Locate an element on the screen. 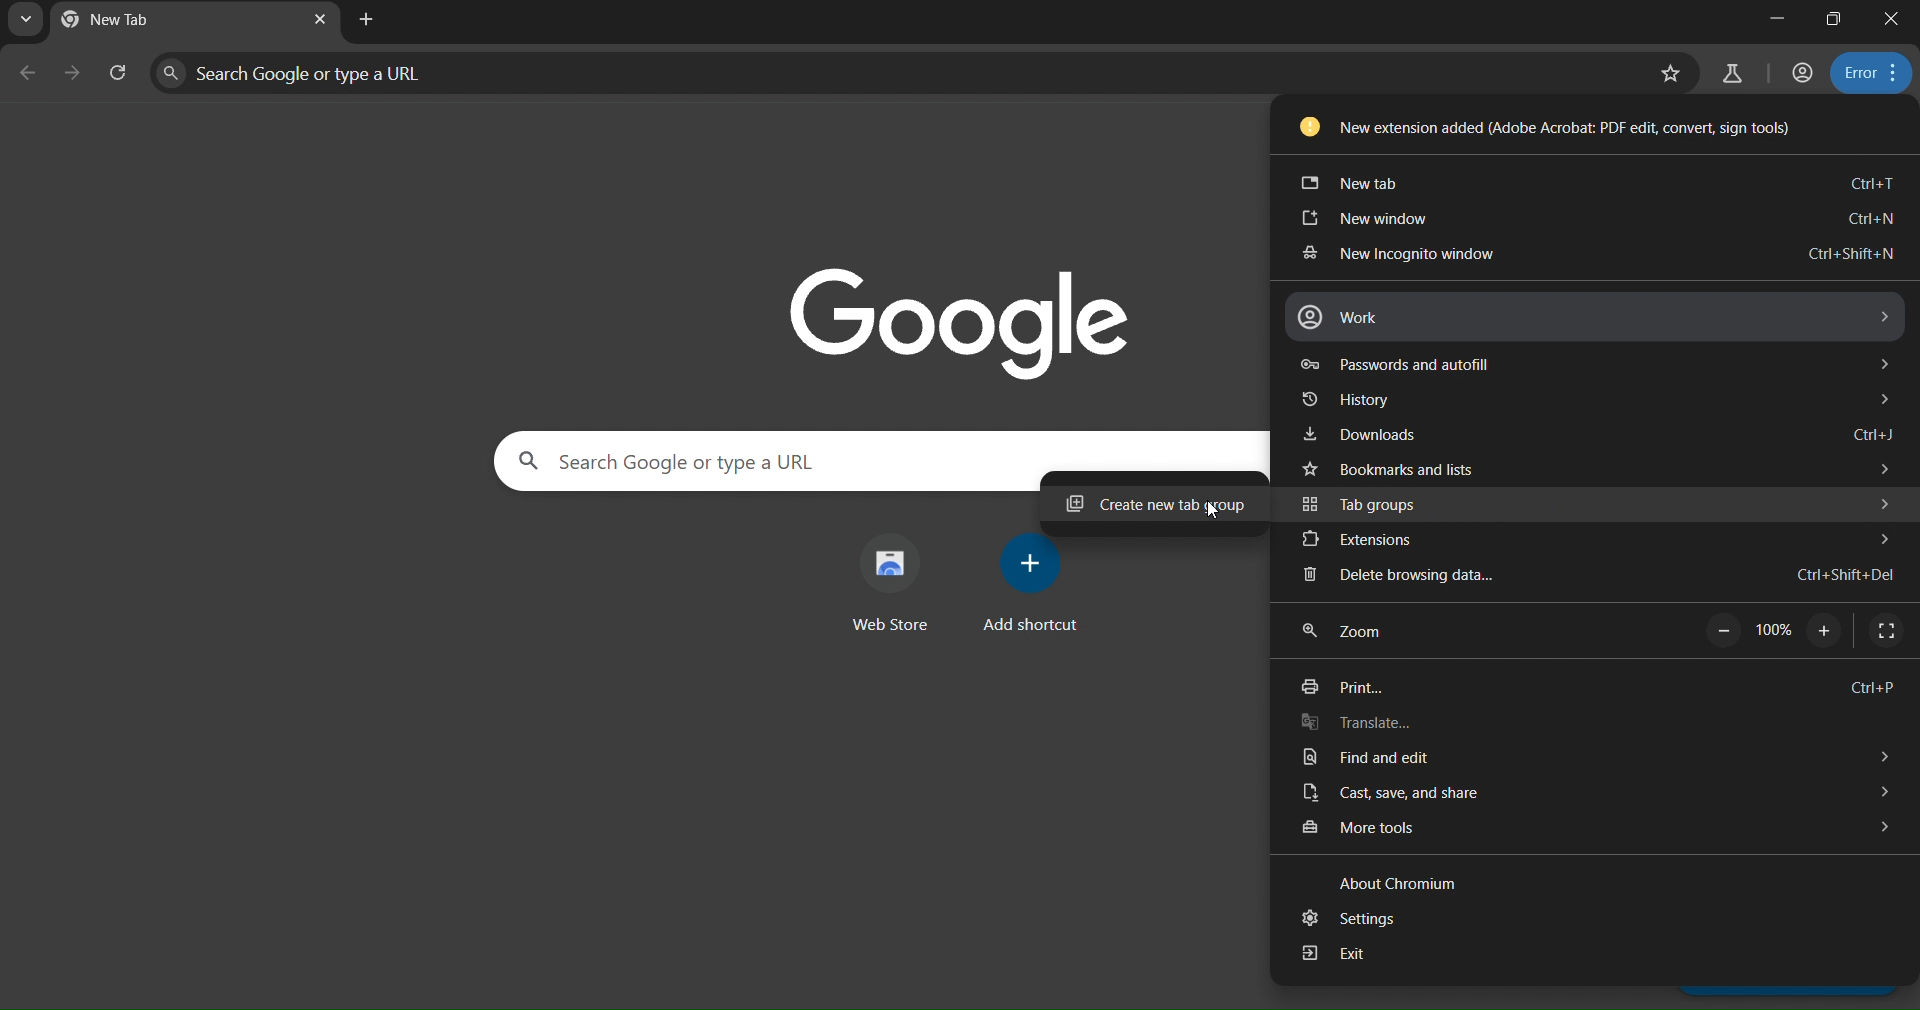  bookmarks and lists is located at coordinates (1588, 468).